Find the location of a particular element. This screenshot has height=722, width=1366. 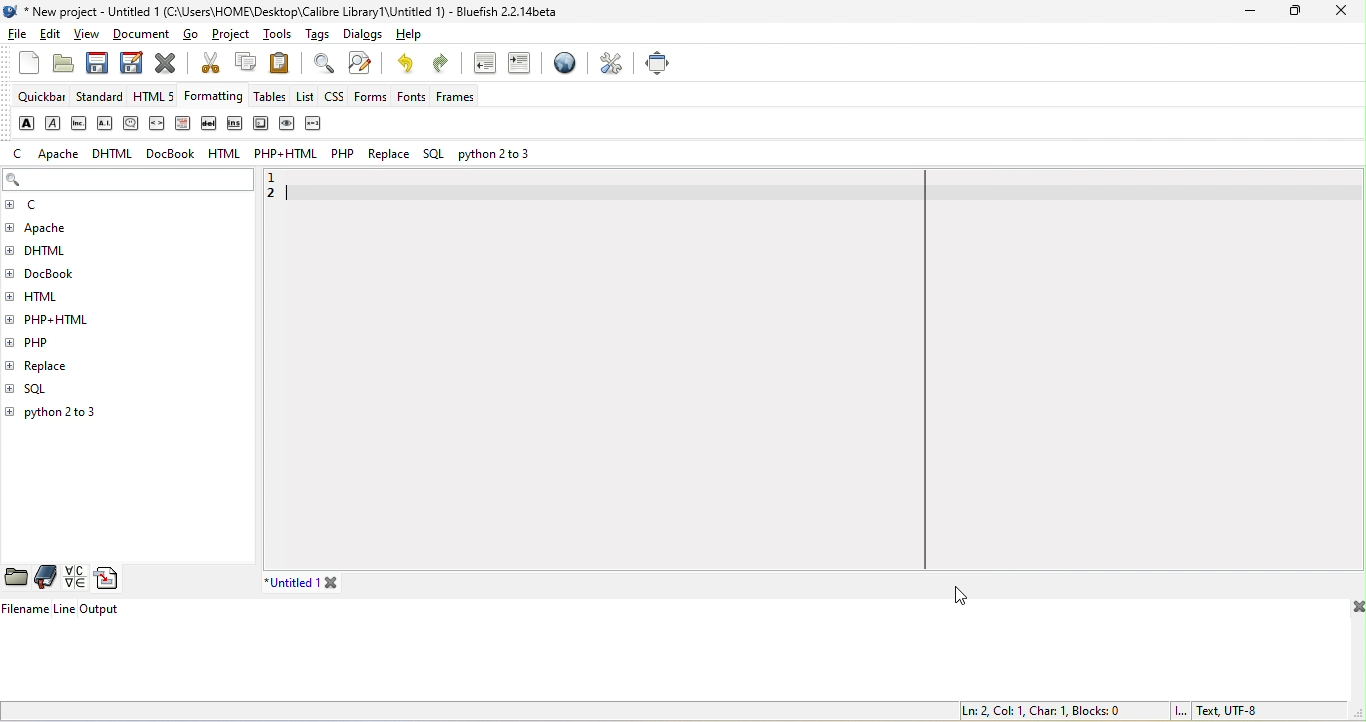

replace is located at coordinates (383, 156).